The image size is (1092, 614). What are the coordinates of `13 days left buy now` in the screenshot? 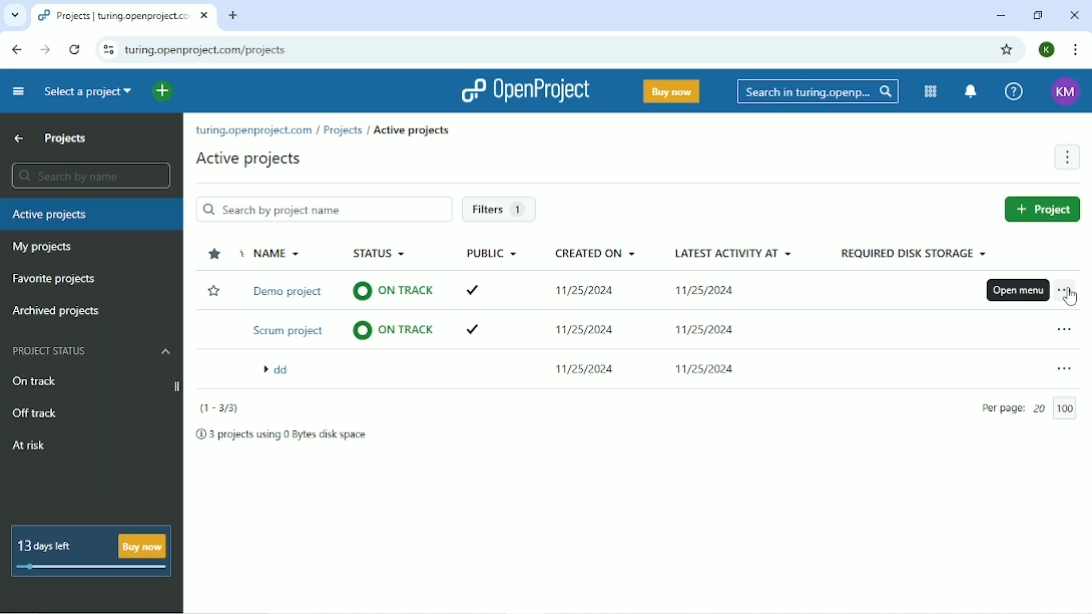 It's located at (92, 551).